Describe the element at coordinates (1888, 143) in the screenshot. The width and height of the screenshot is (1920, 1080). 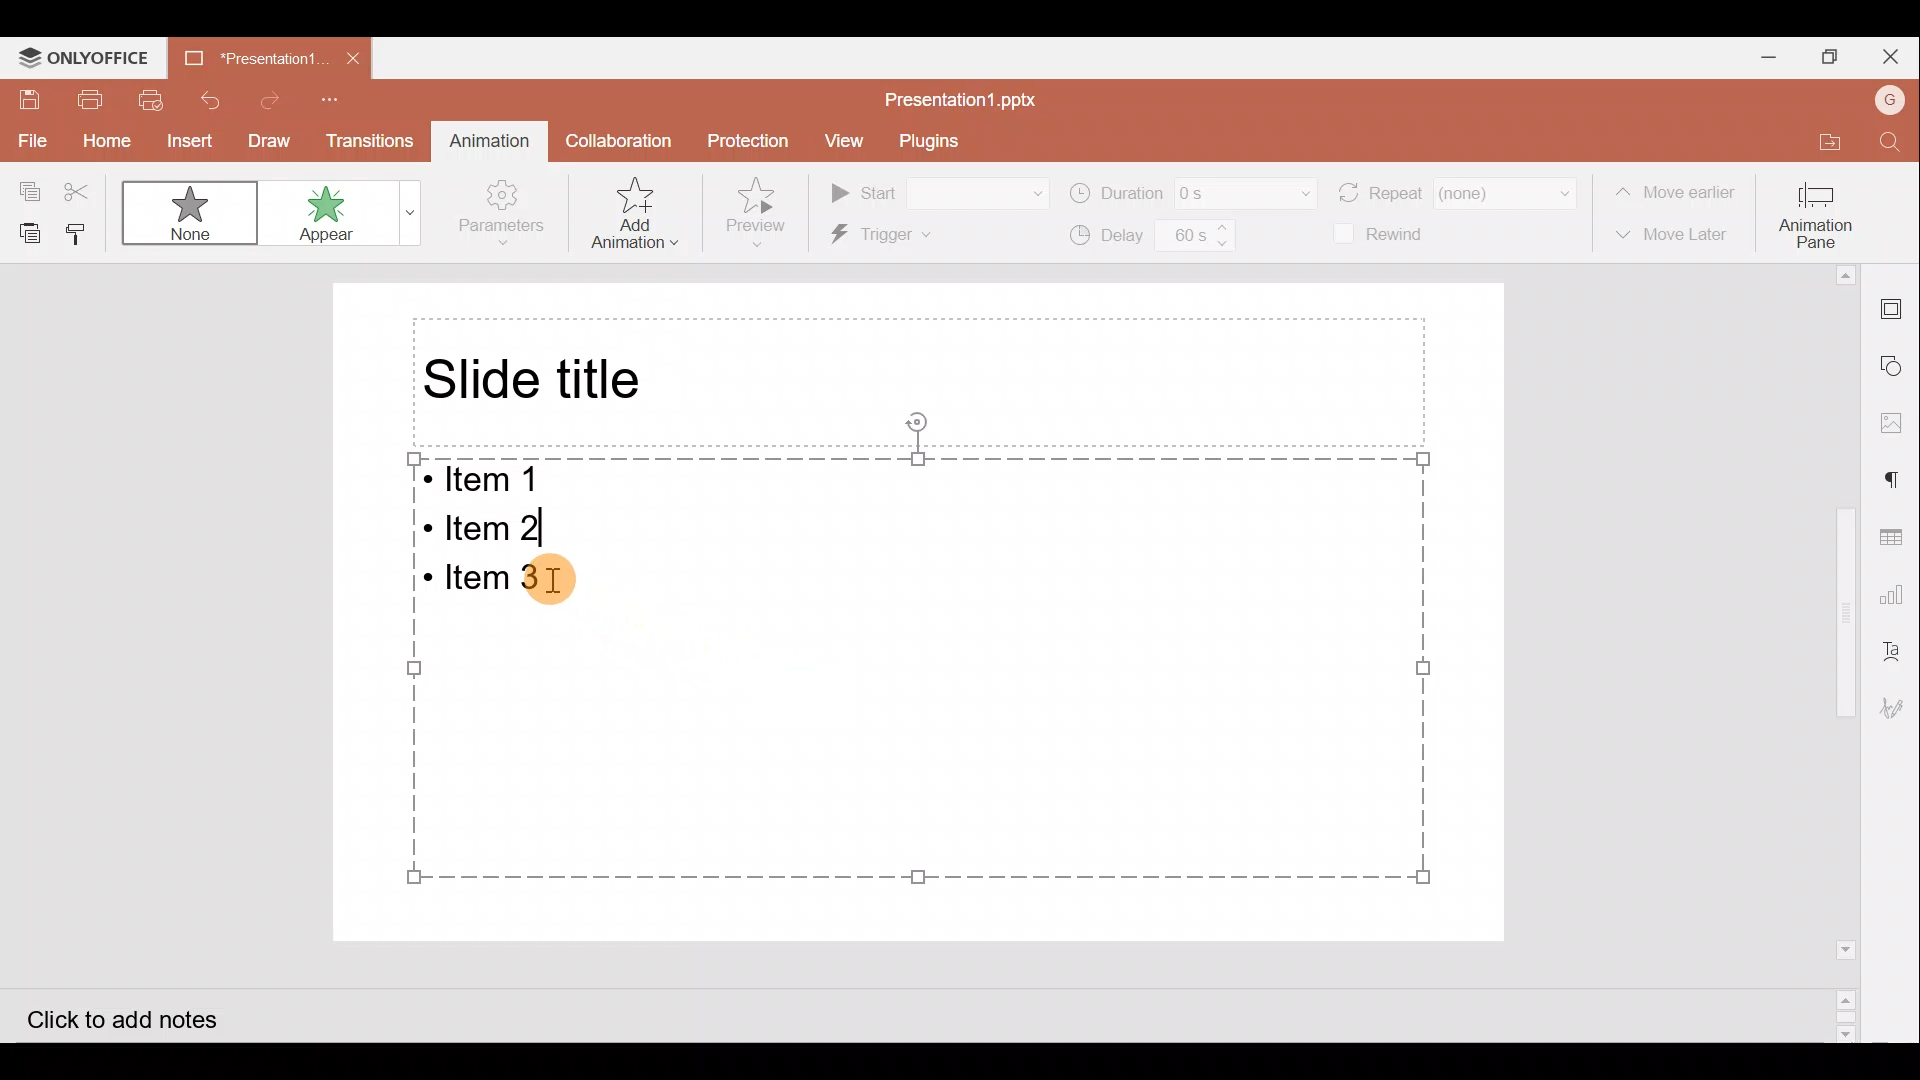
I see `Find` at that location.